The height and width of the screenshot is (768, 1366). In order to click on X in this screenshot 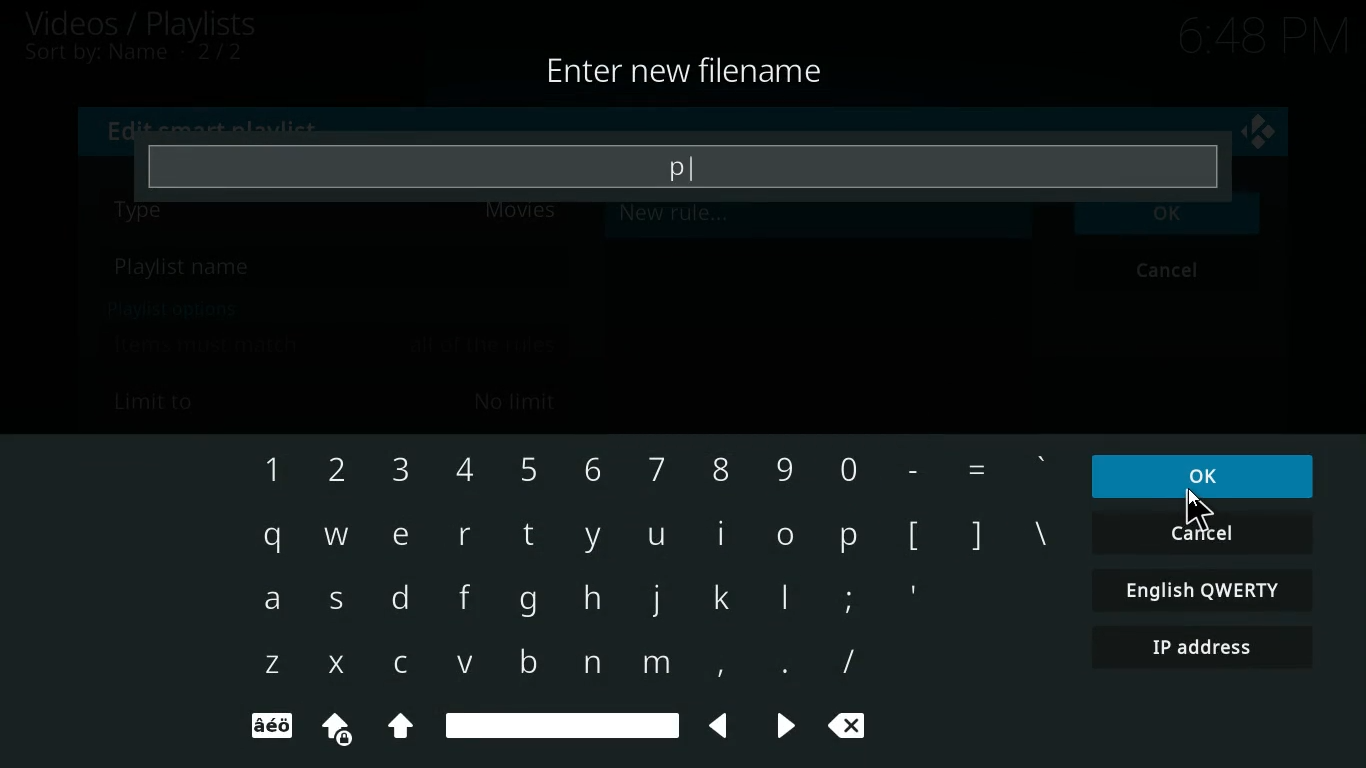, I will do `click(334, 665)`.